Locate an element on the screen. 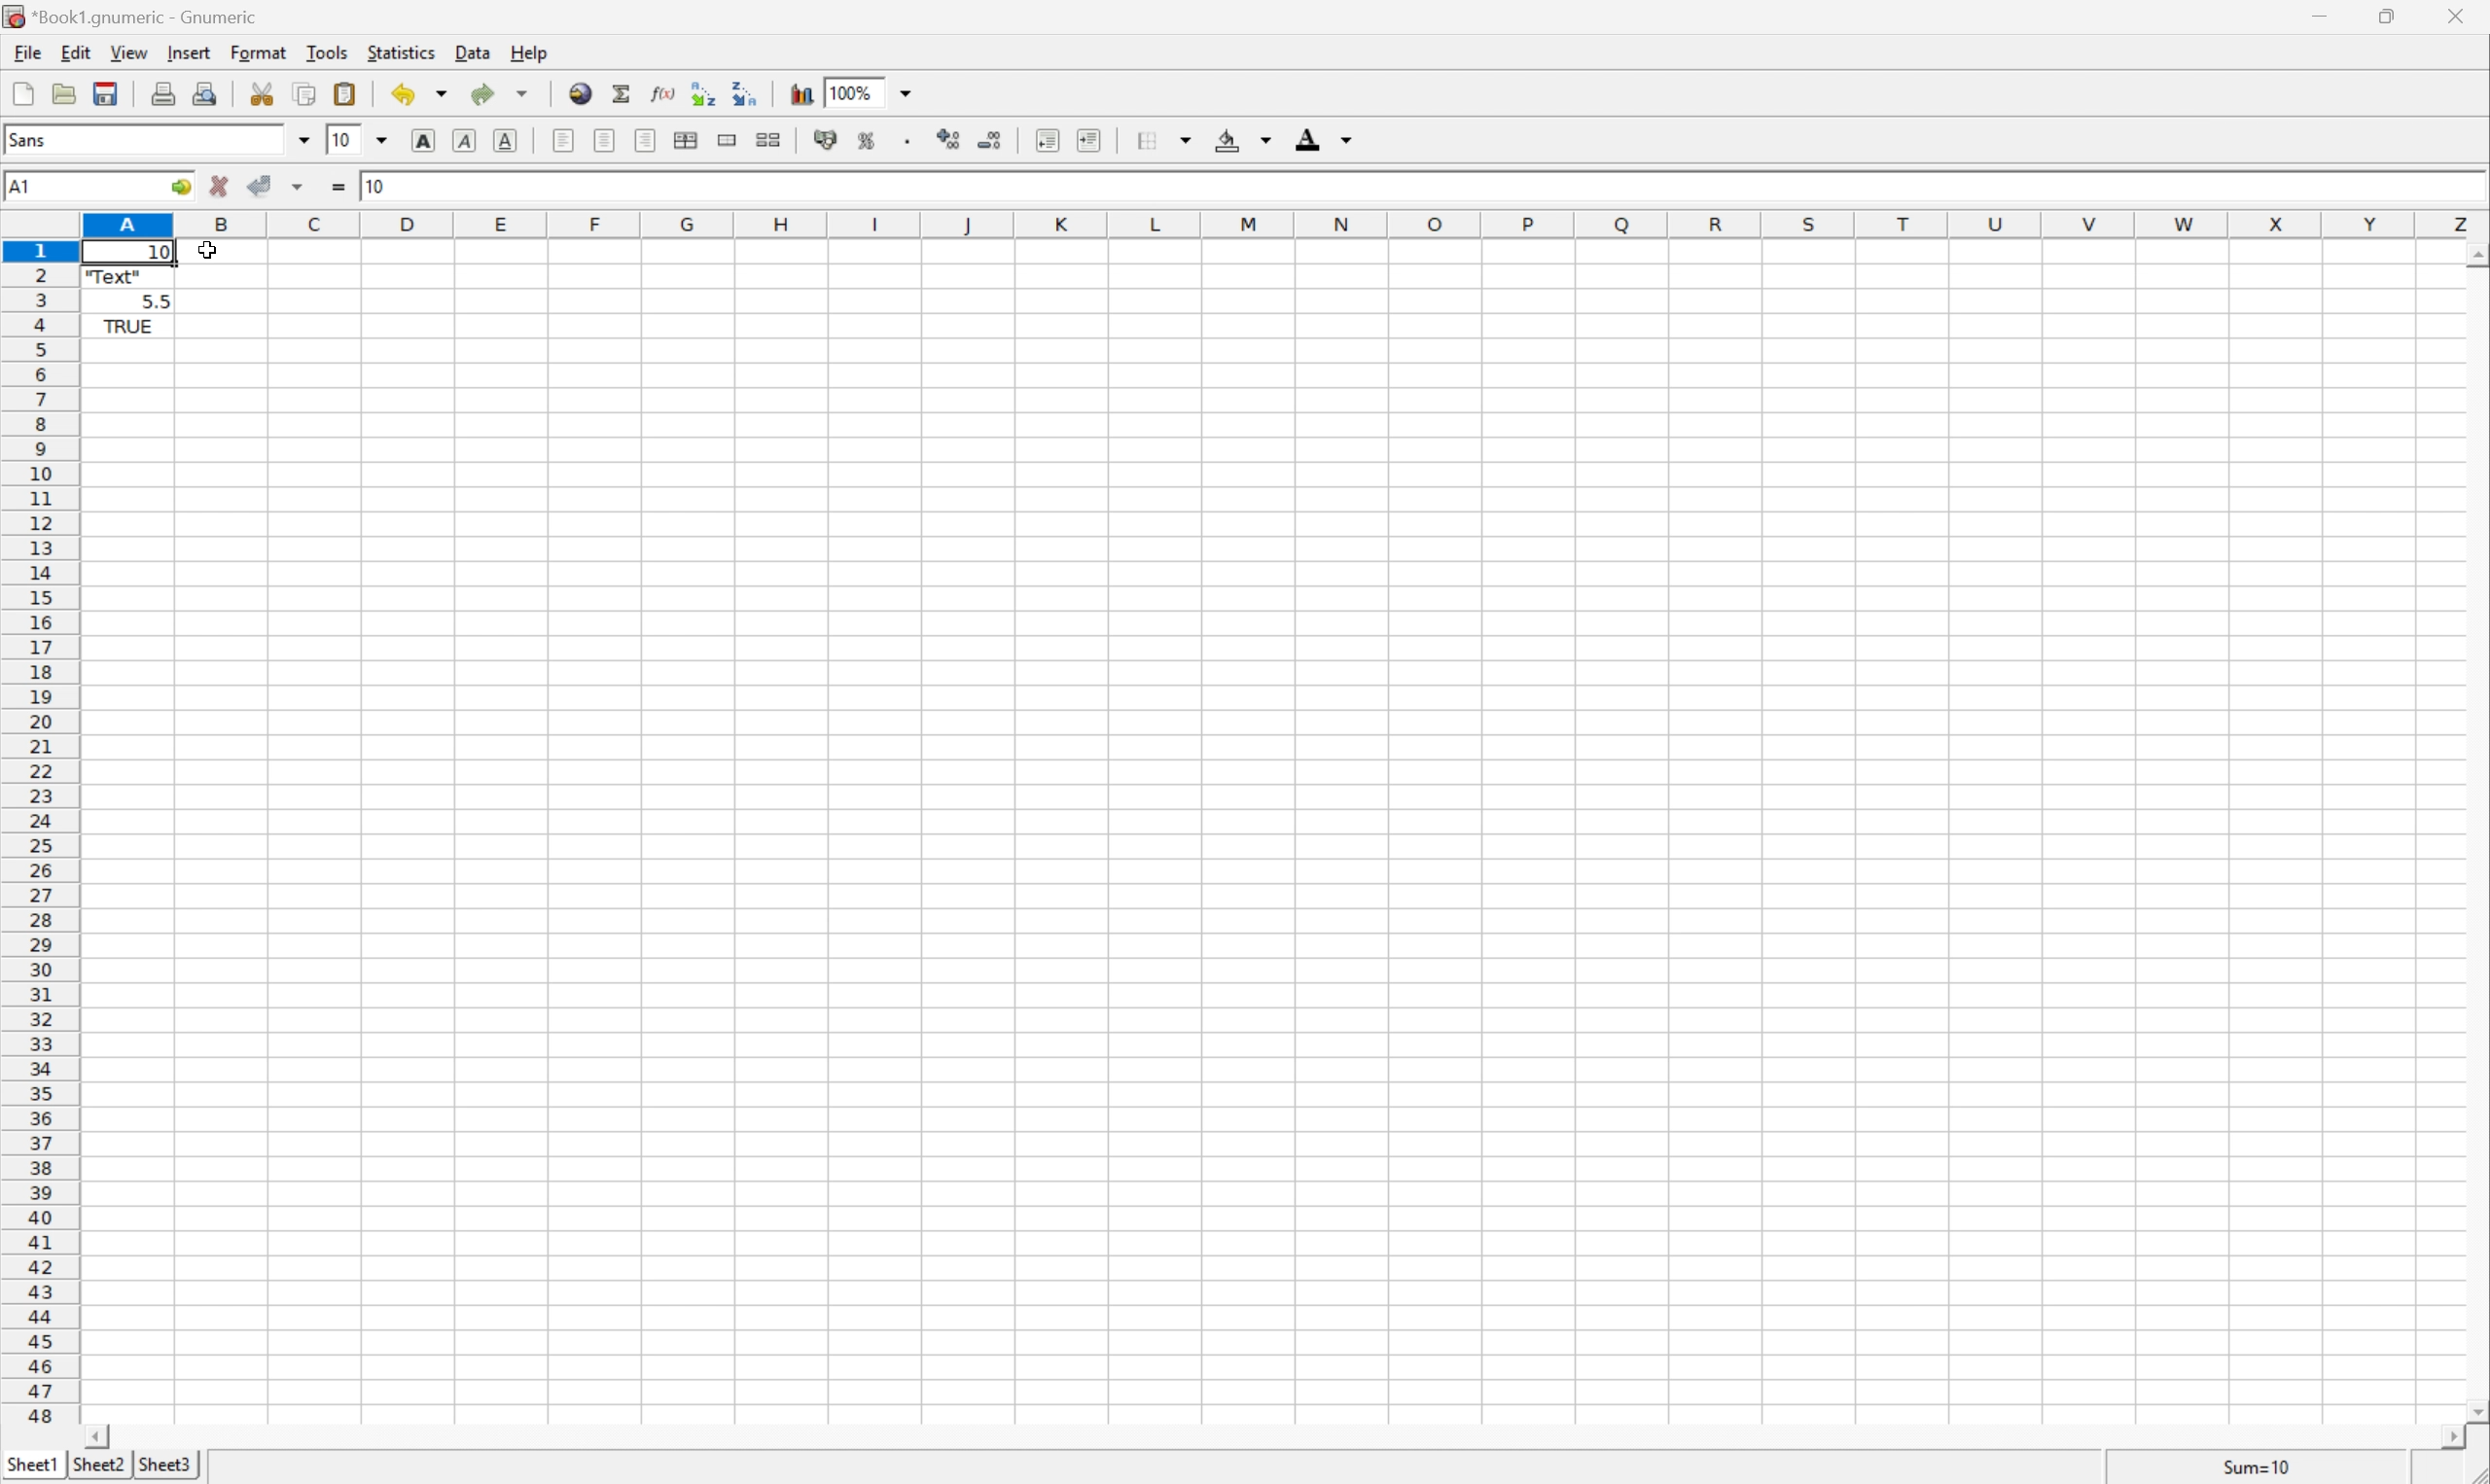 This screenshot has height=1484, width=2490. Restore Down is located at coordinates (2387, 16).